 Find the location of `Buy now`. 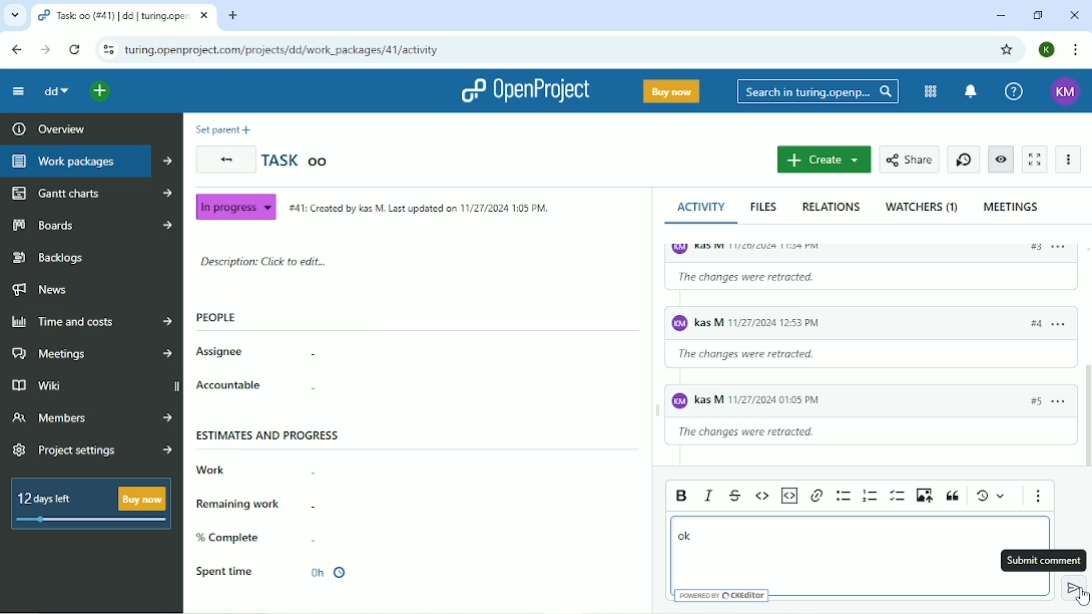

Buy now is located at coordinates (672, 92).